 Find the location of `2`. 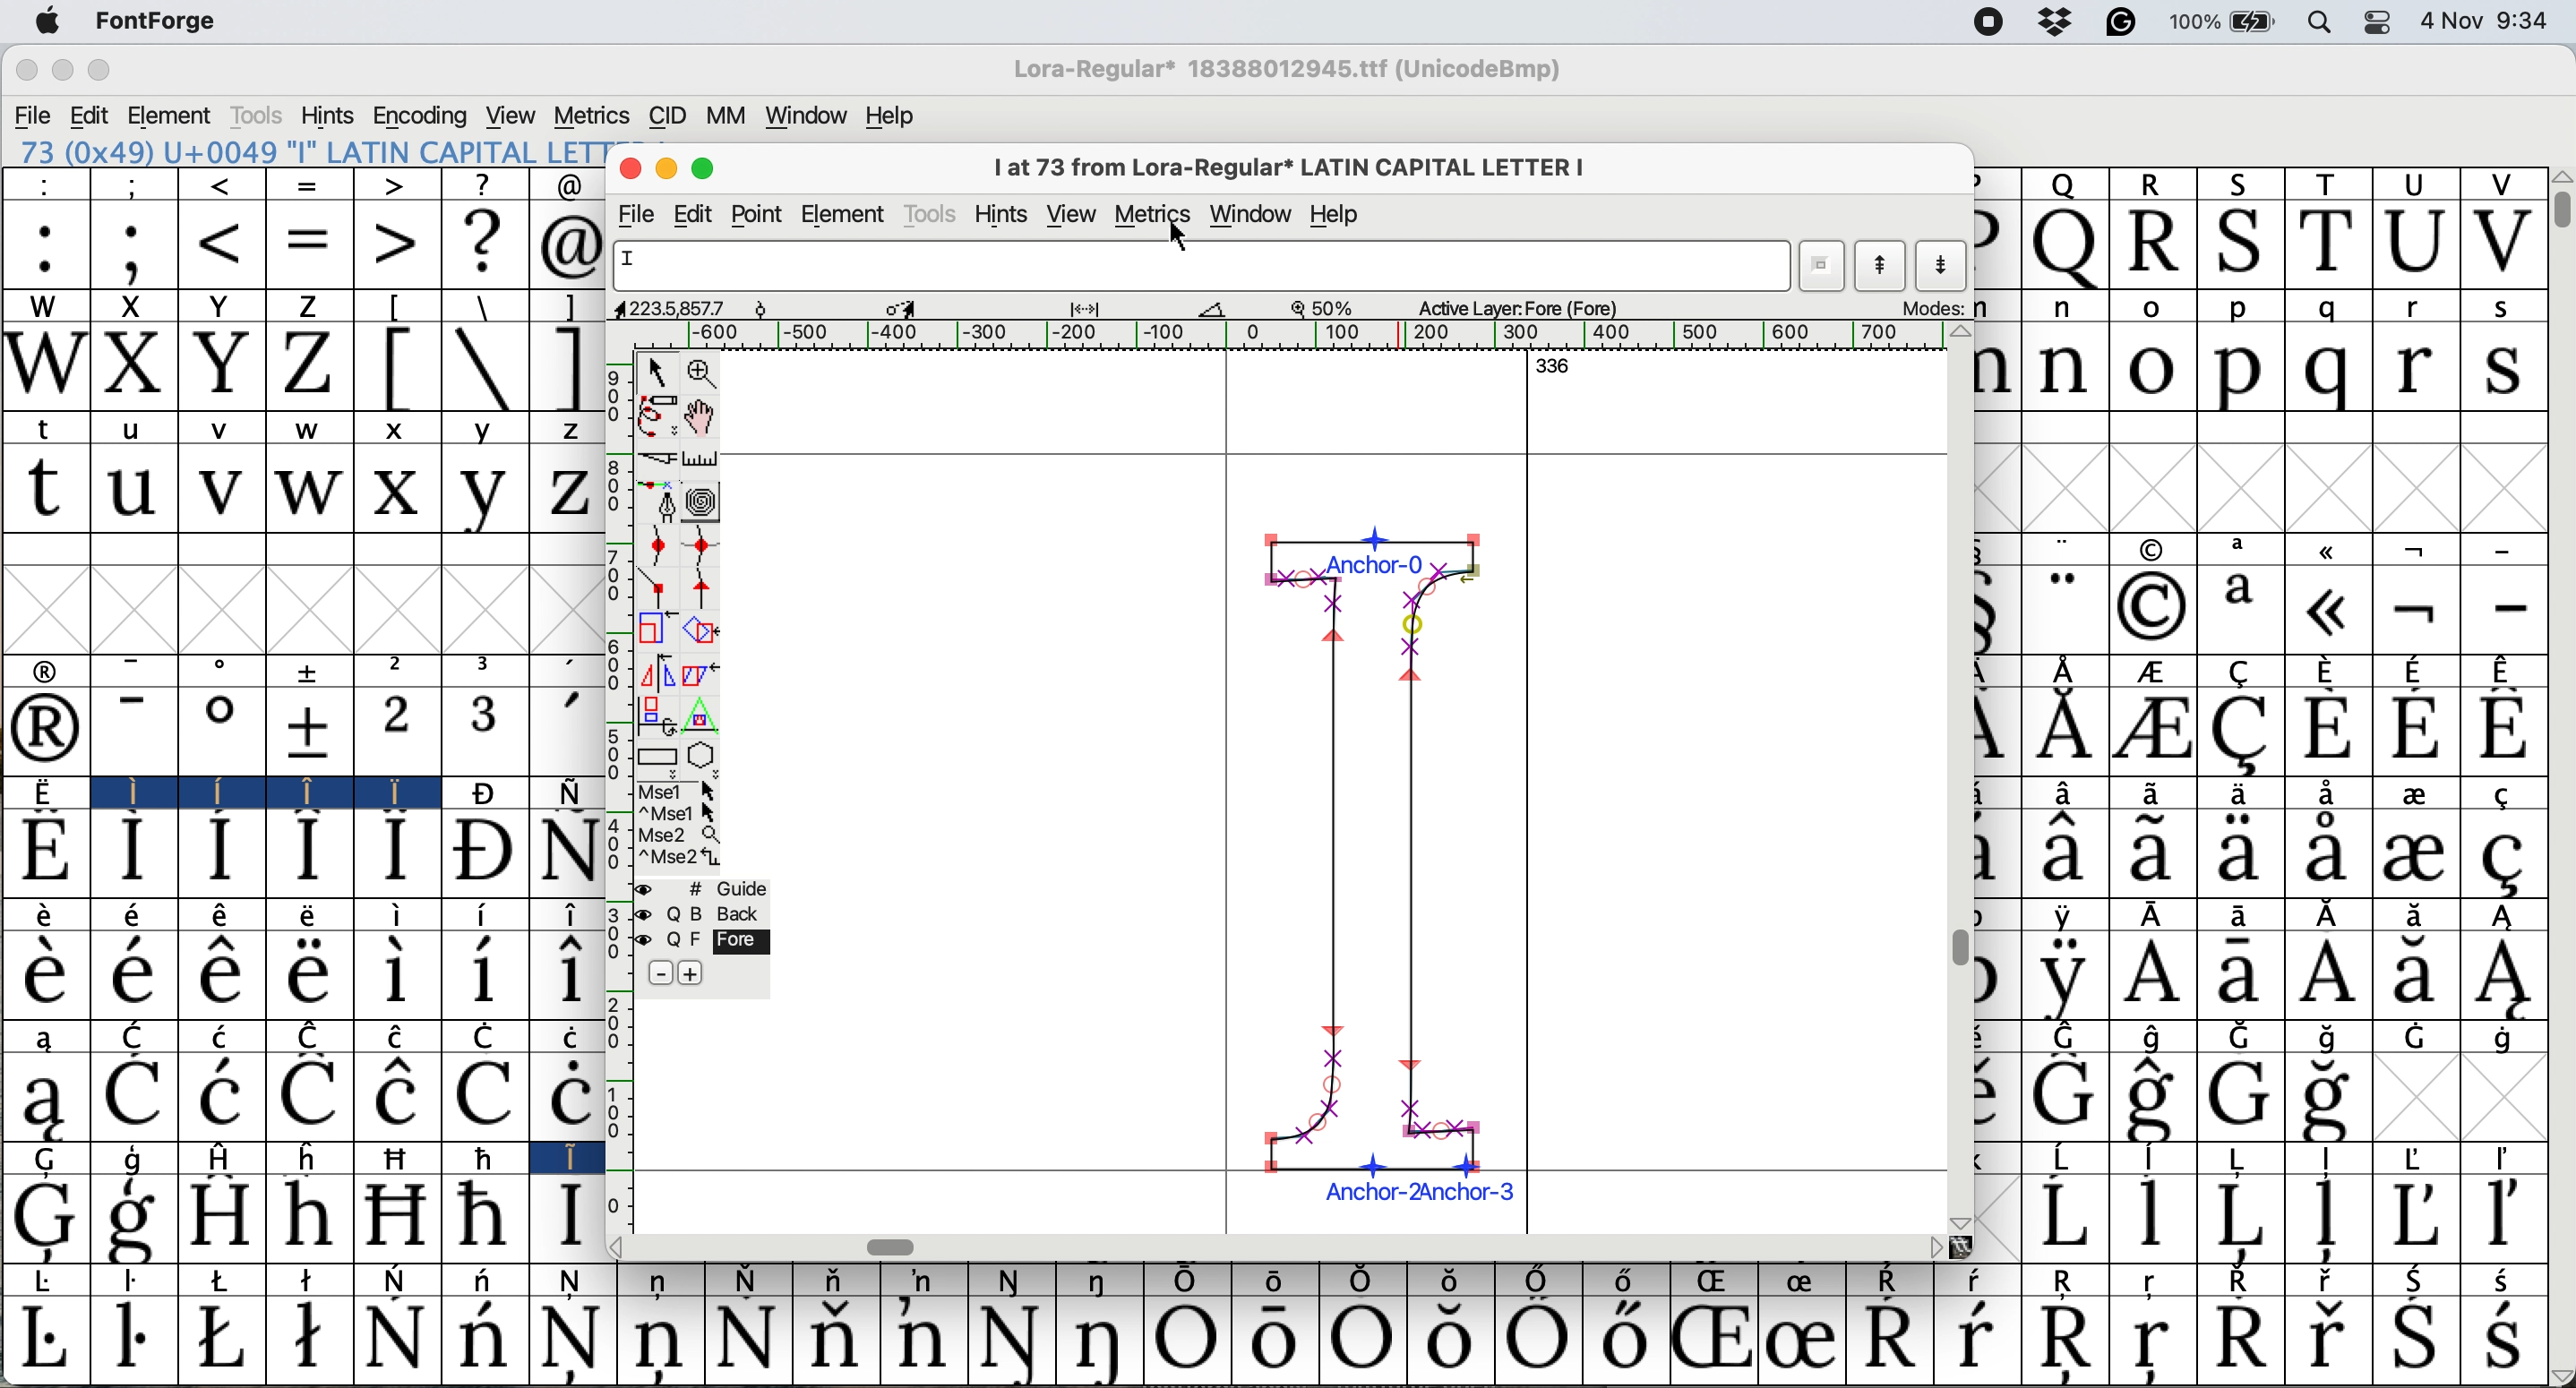

2 is located at coordinates (395, 732).